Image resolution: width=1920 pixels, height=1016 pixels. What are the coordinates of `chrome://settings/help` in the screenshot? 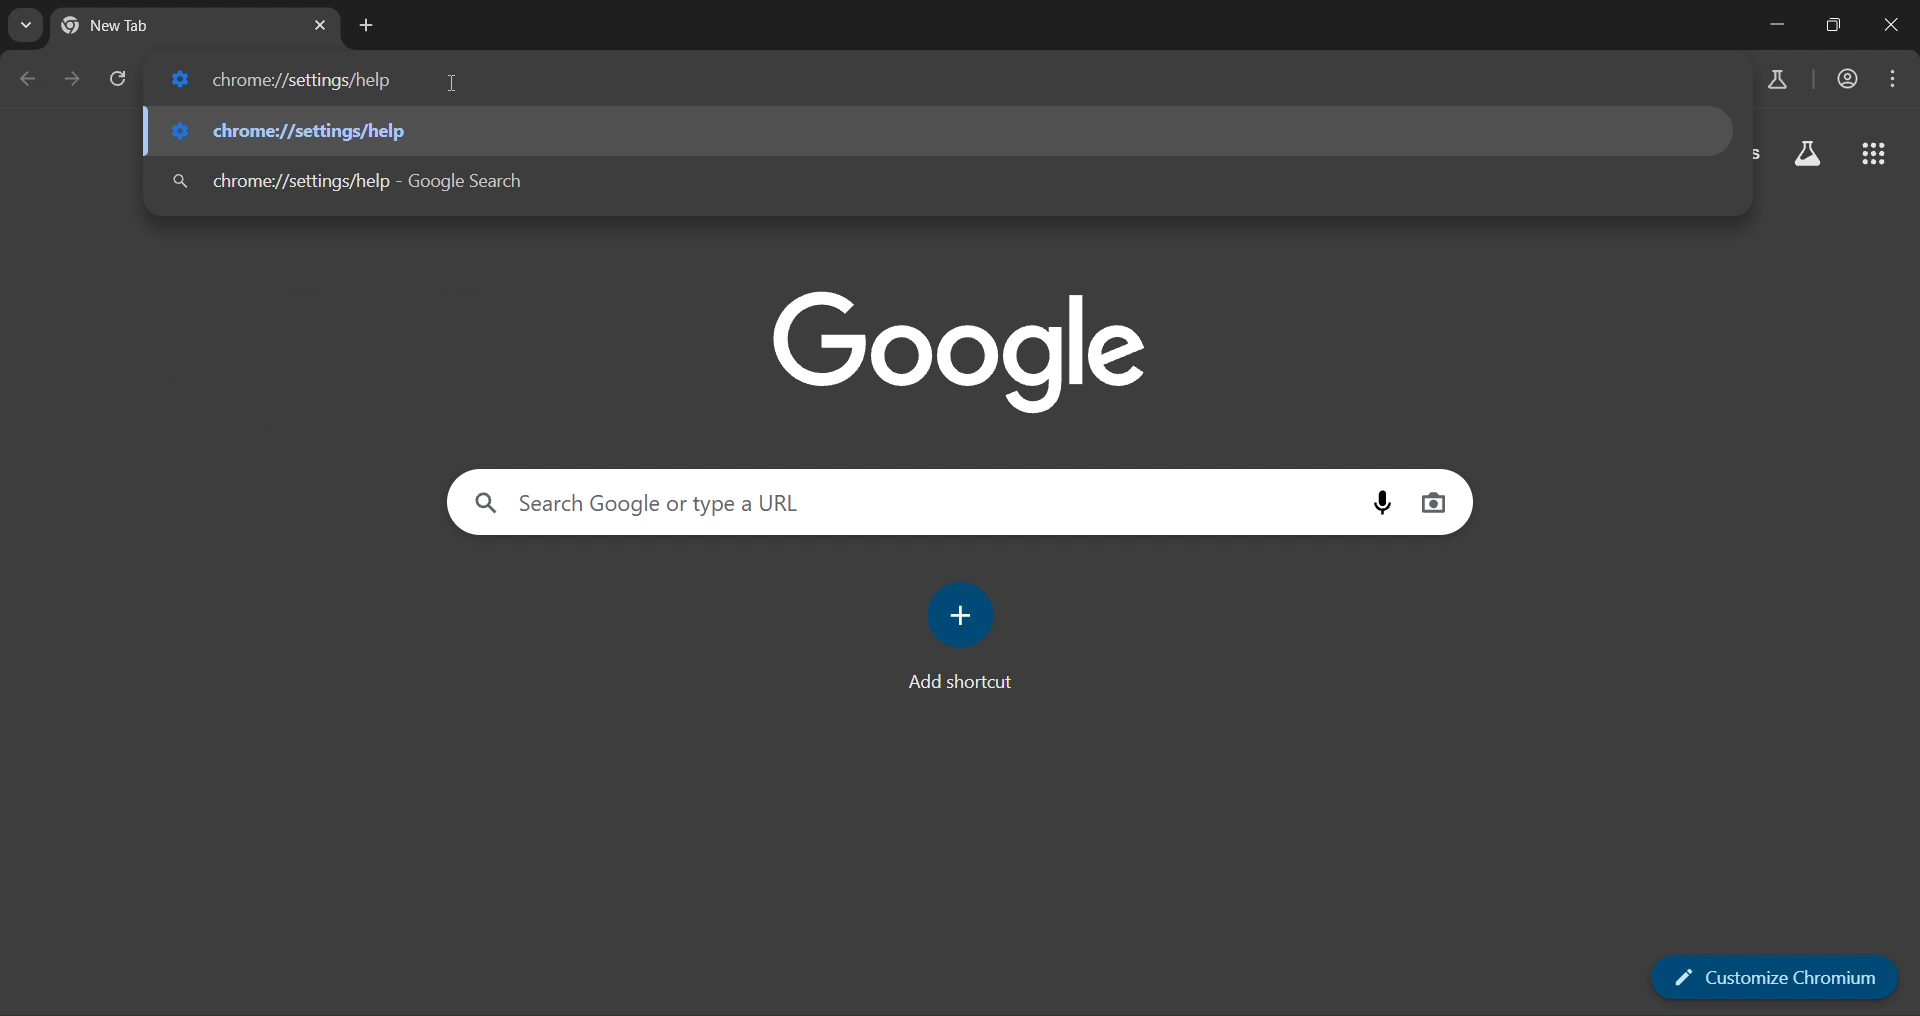 It's located at (293, 79).